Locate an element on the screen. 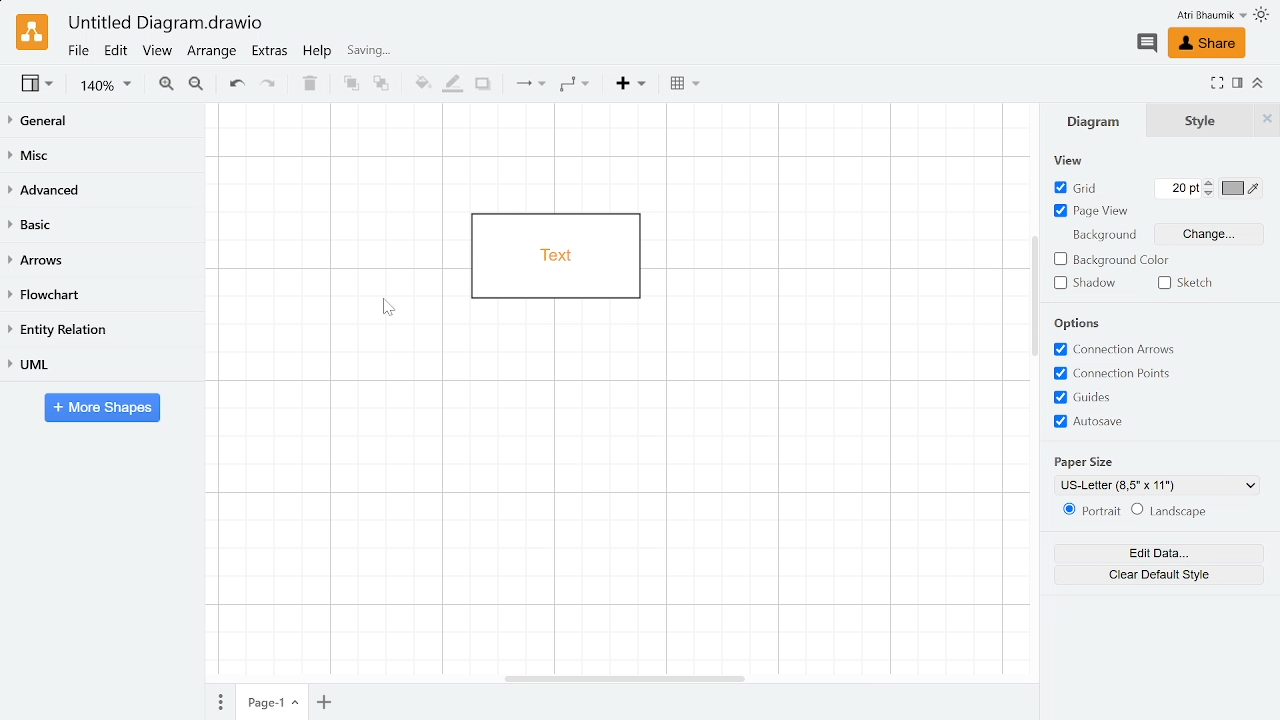 The height and width of the screenshot is (720, 1280). View is located at coordinates (158, 53).